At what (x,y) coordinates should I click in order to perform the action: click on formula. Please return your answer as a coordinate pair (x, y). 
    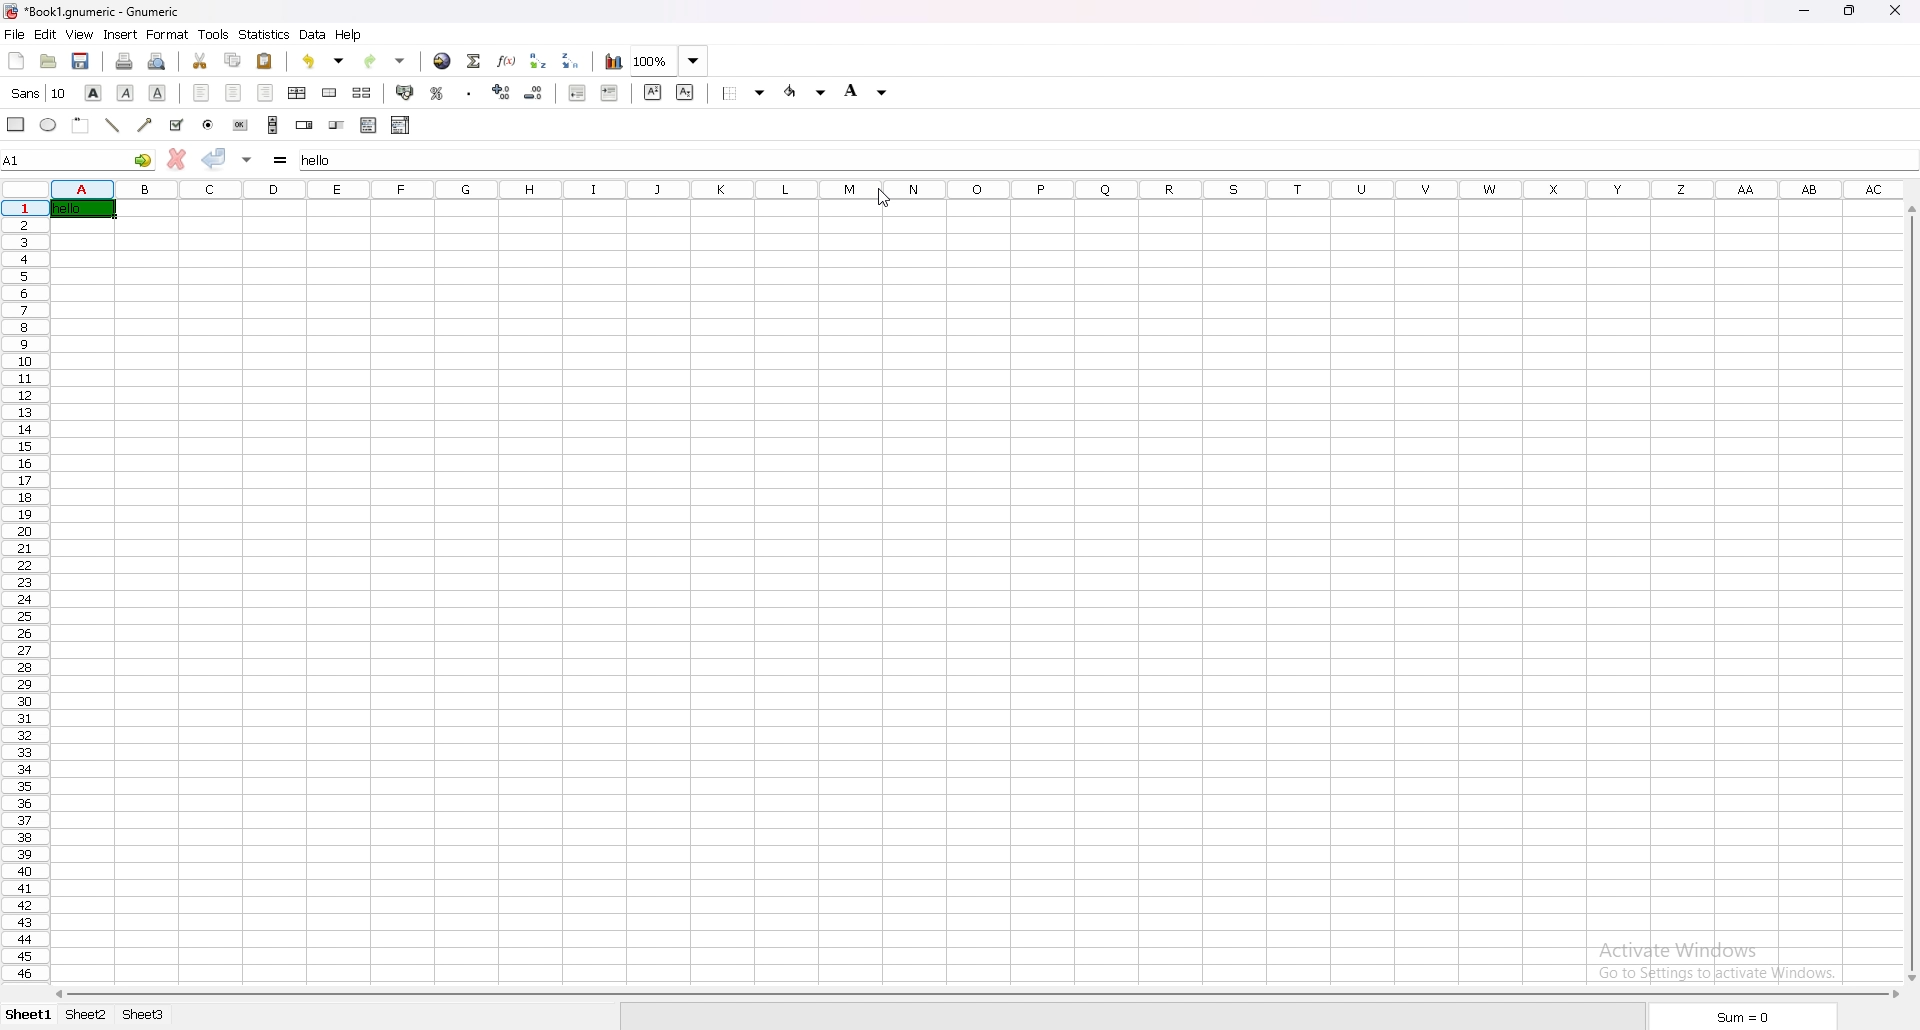
    Looking at the image, I should click on (282, 158).